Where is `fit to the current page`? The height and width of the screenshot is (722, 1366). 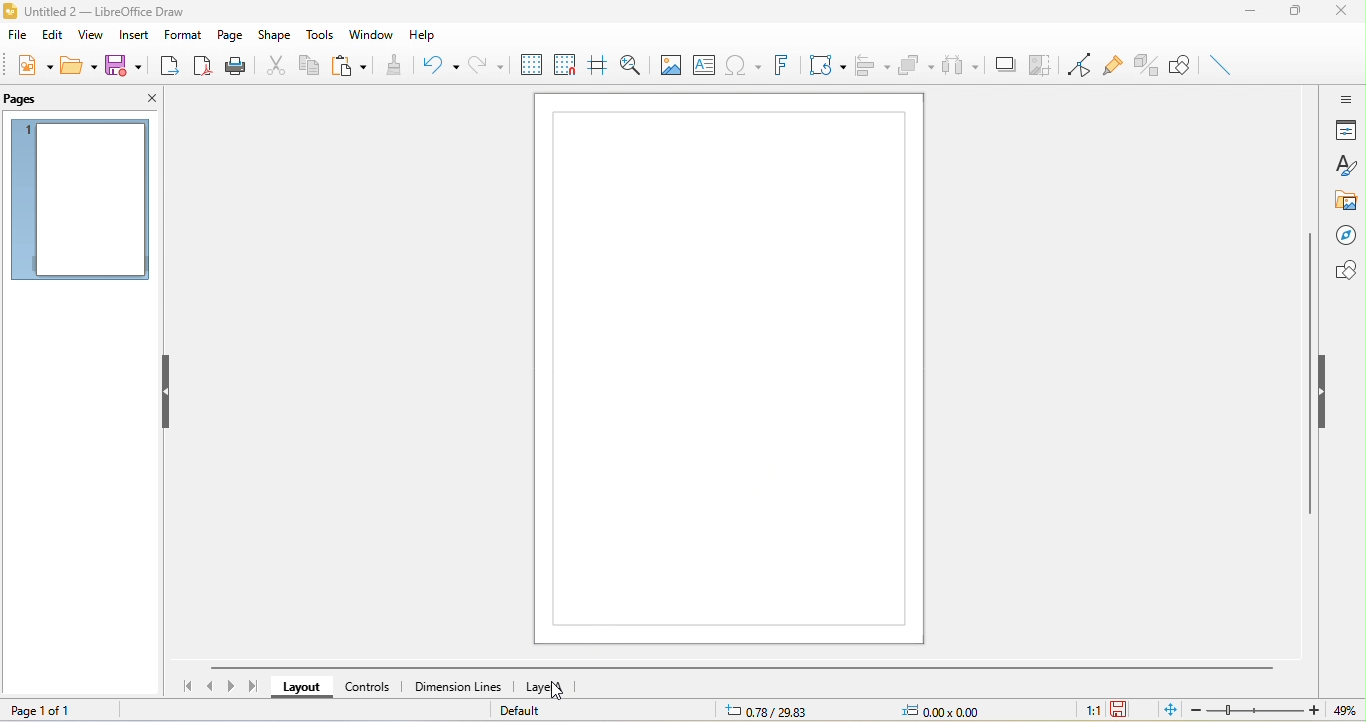 fit to the current page is located at coordinates (1162, 710).